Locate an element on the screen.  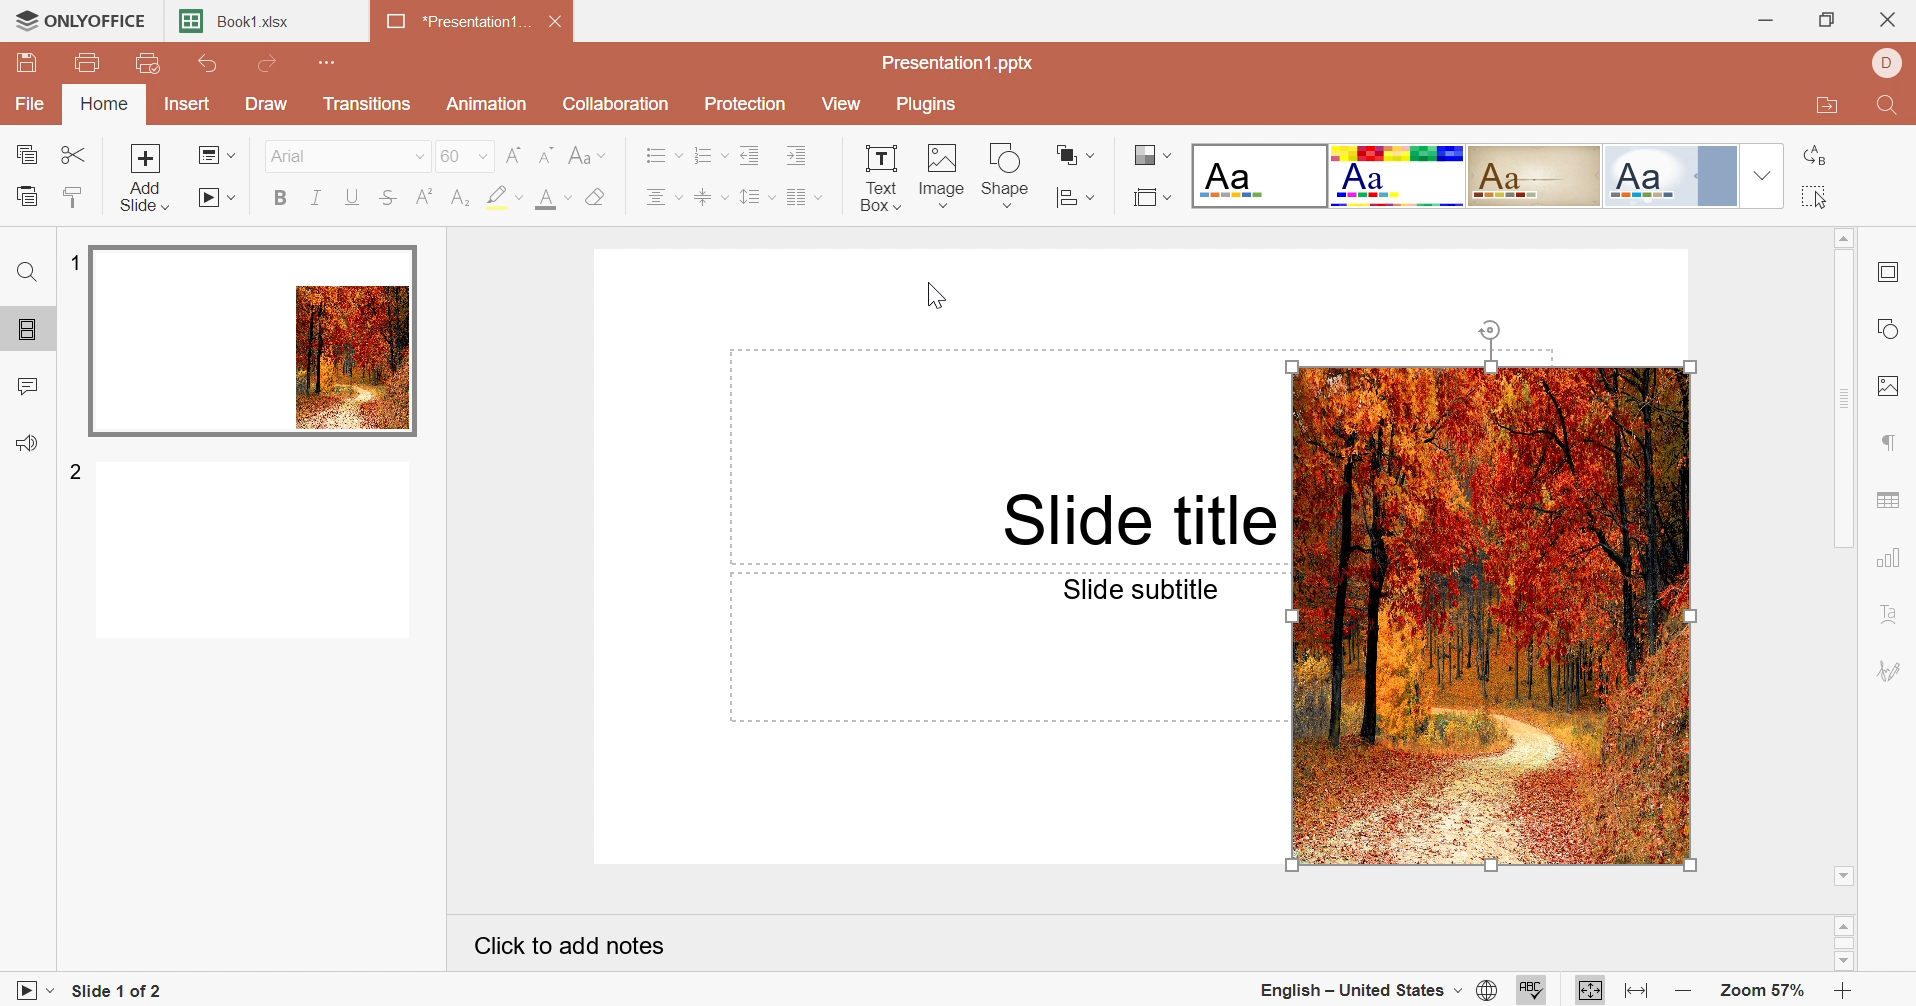
Zoom out is located at coordinates (1681, 992).